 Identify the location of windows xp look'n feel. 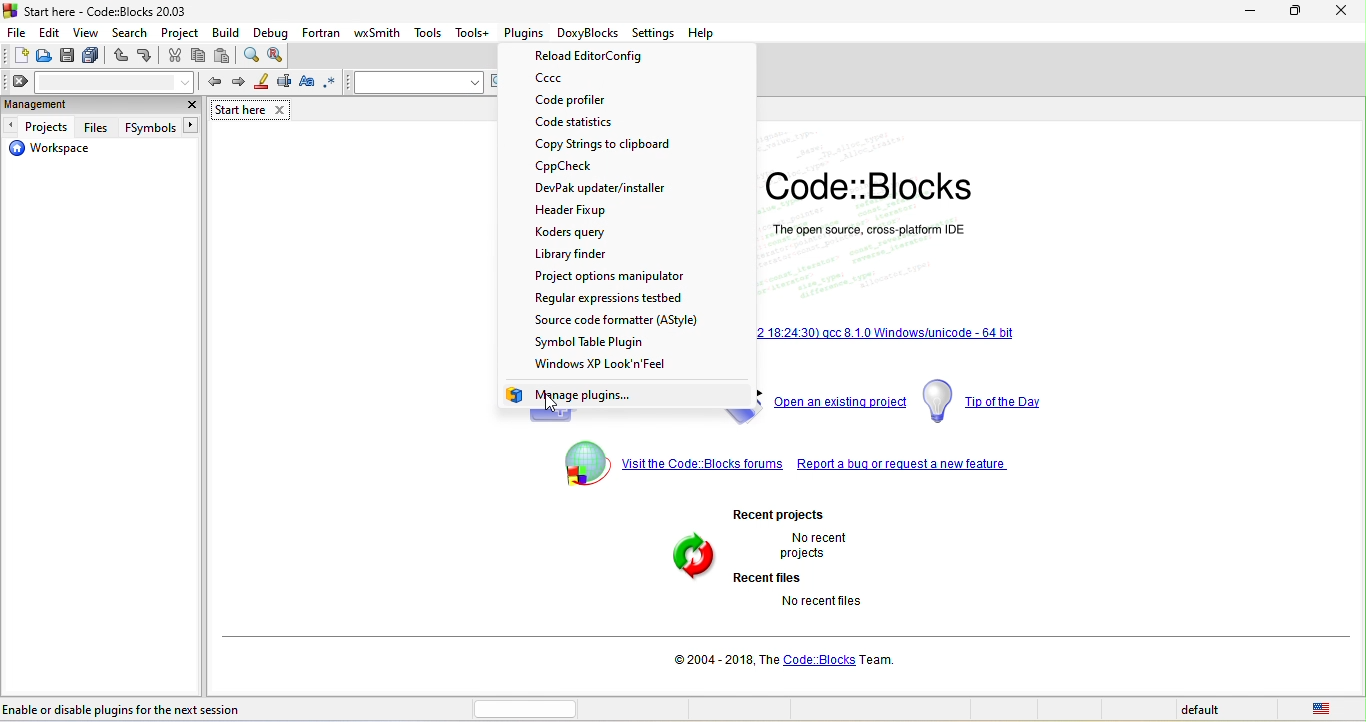
(618, 366).